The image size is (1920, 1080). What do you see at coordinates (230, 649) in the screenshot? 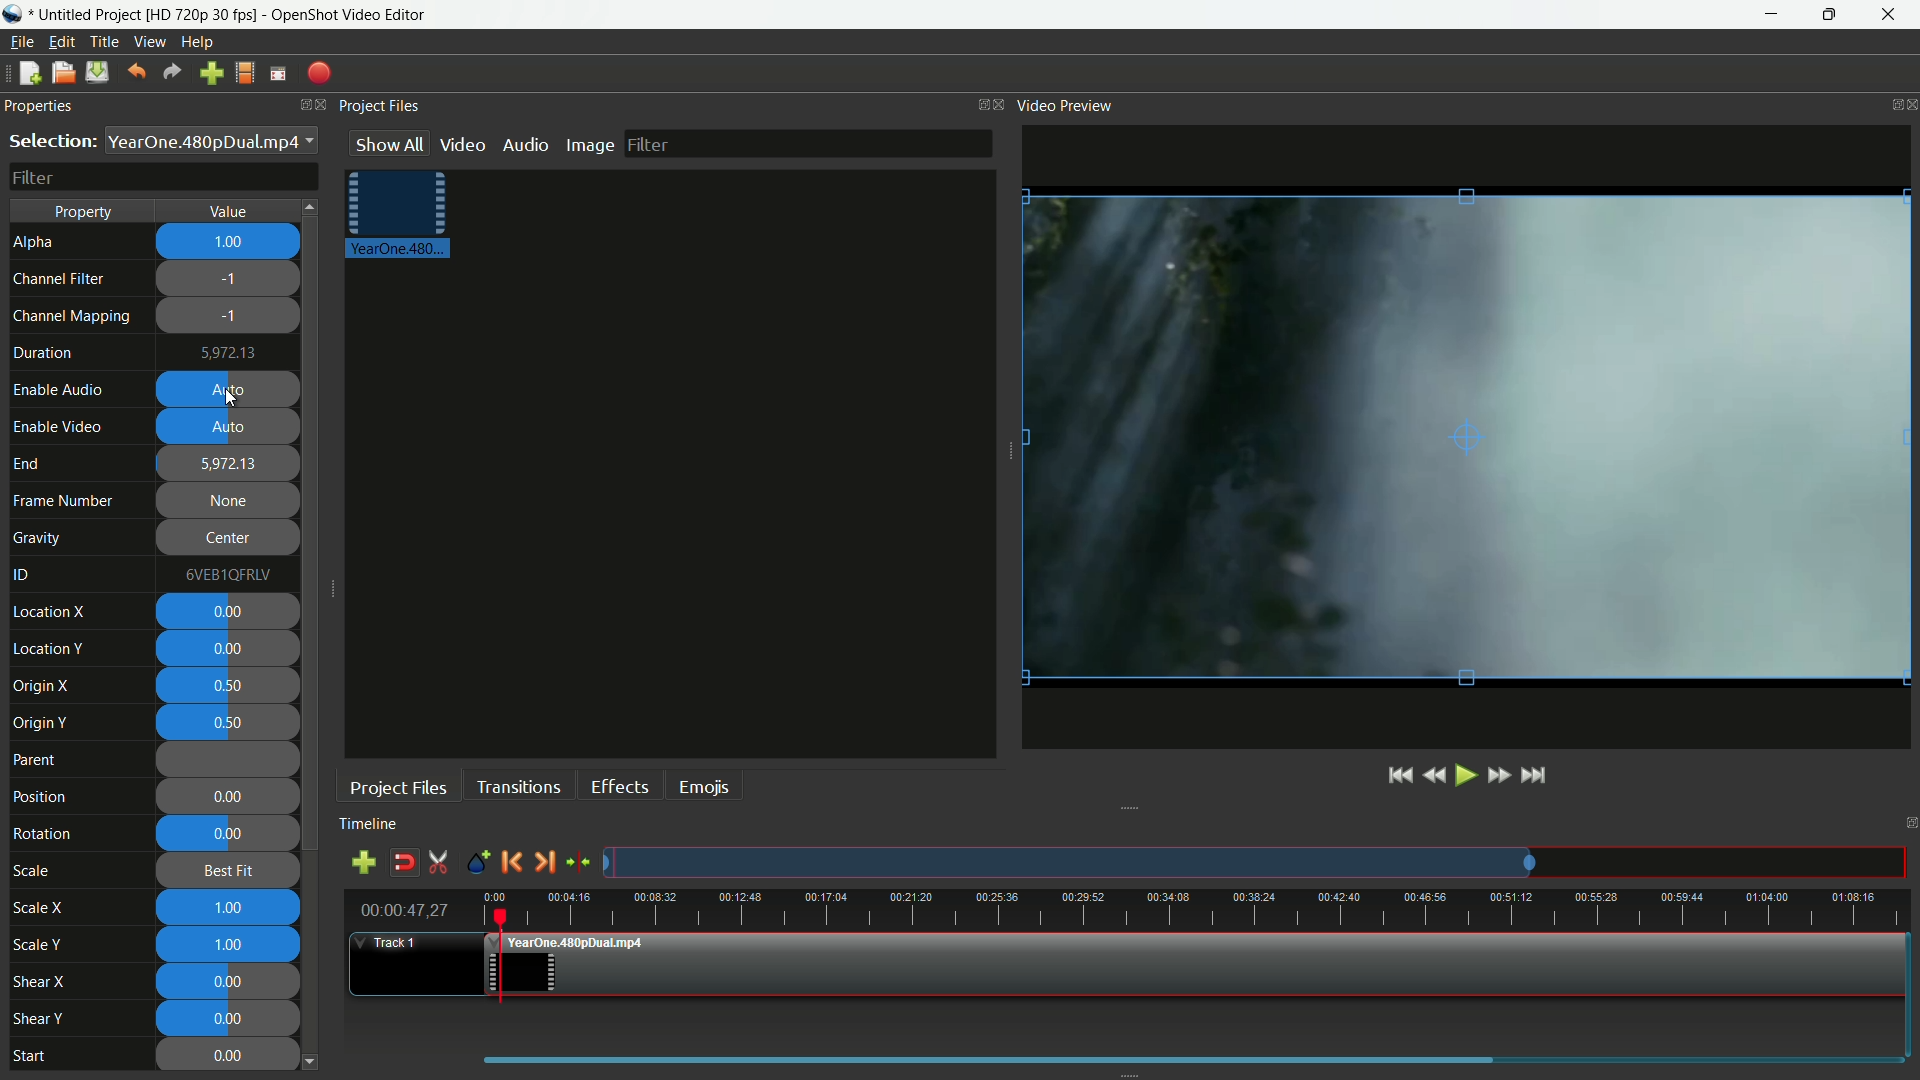
I see `0.00` at bounding box center [230, 649].